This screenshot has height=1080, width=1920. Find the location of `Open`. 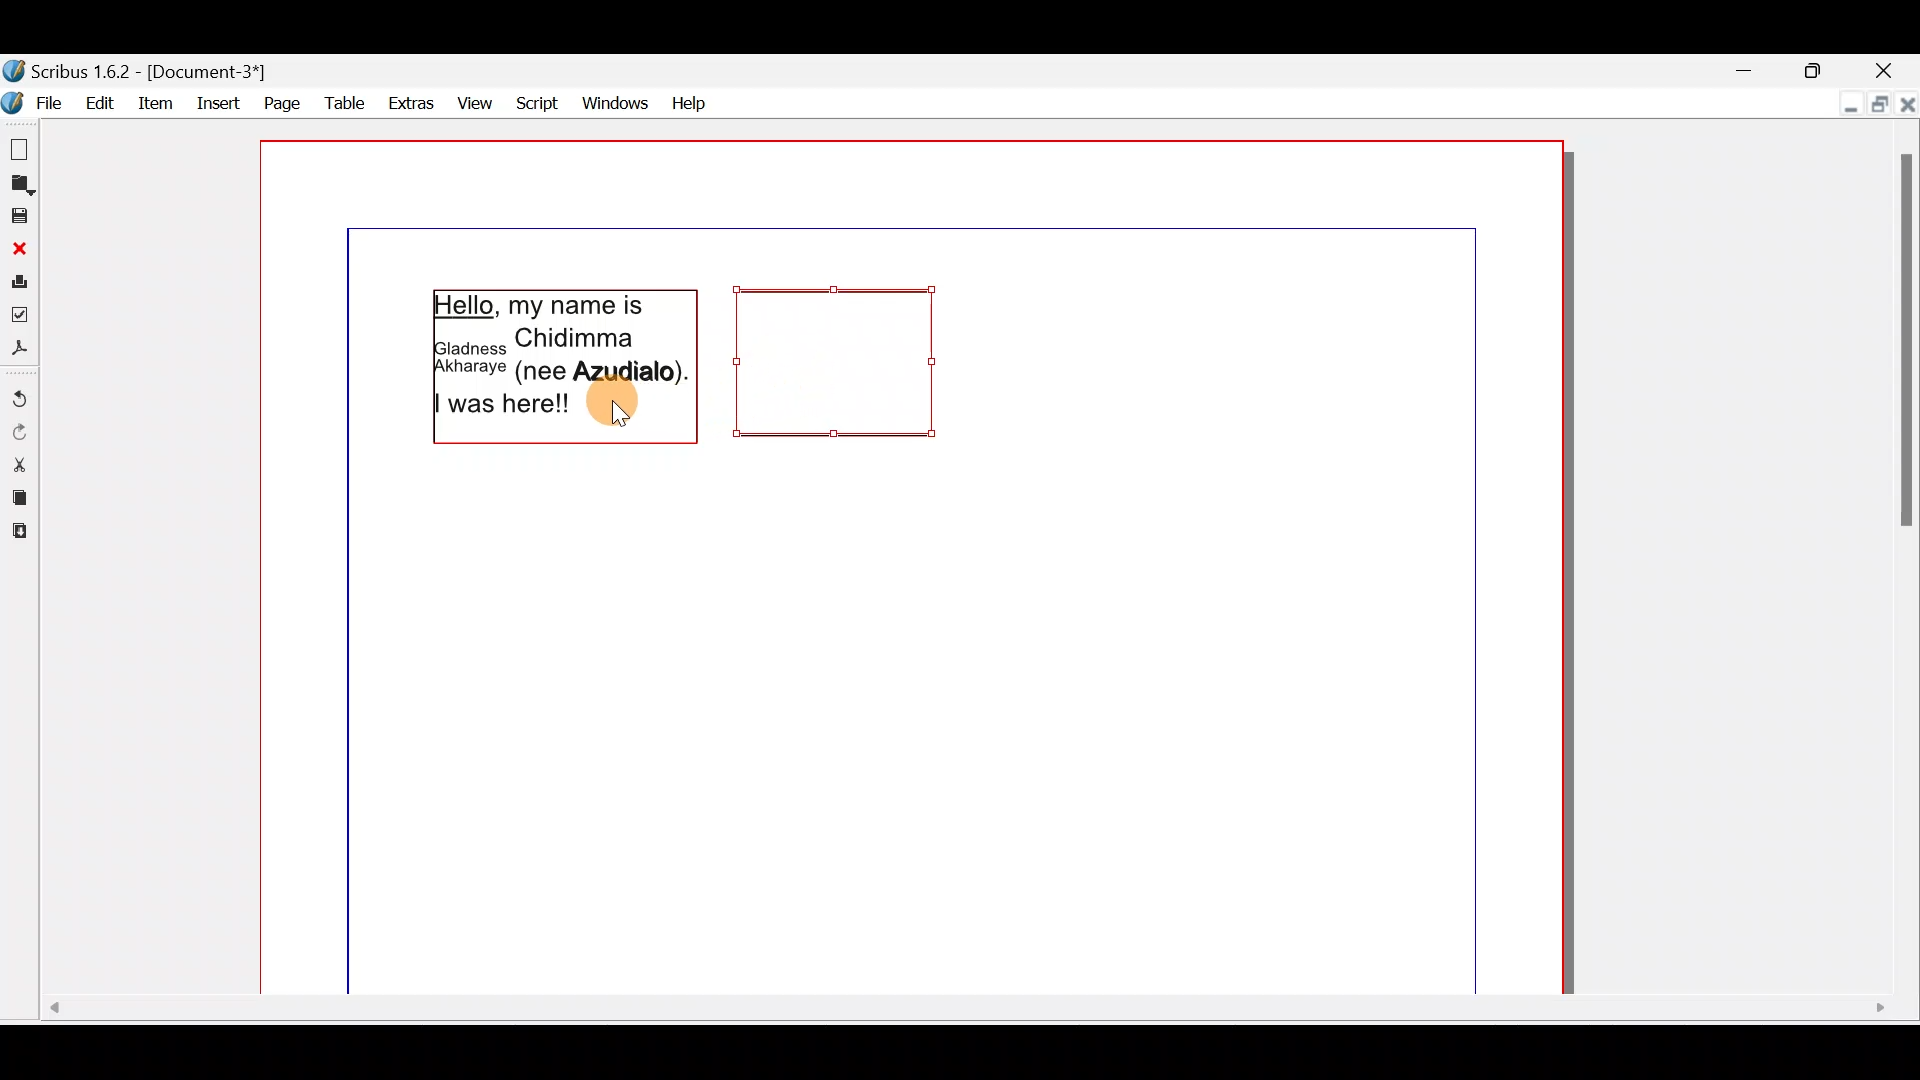

Open is located at coordinates (20, 185).